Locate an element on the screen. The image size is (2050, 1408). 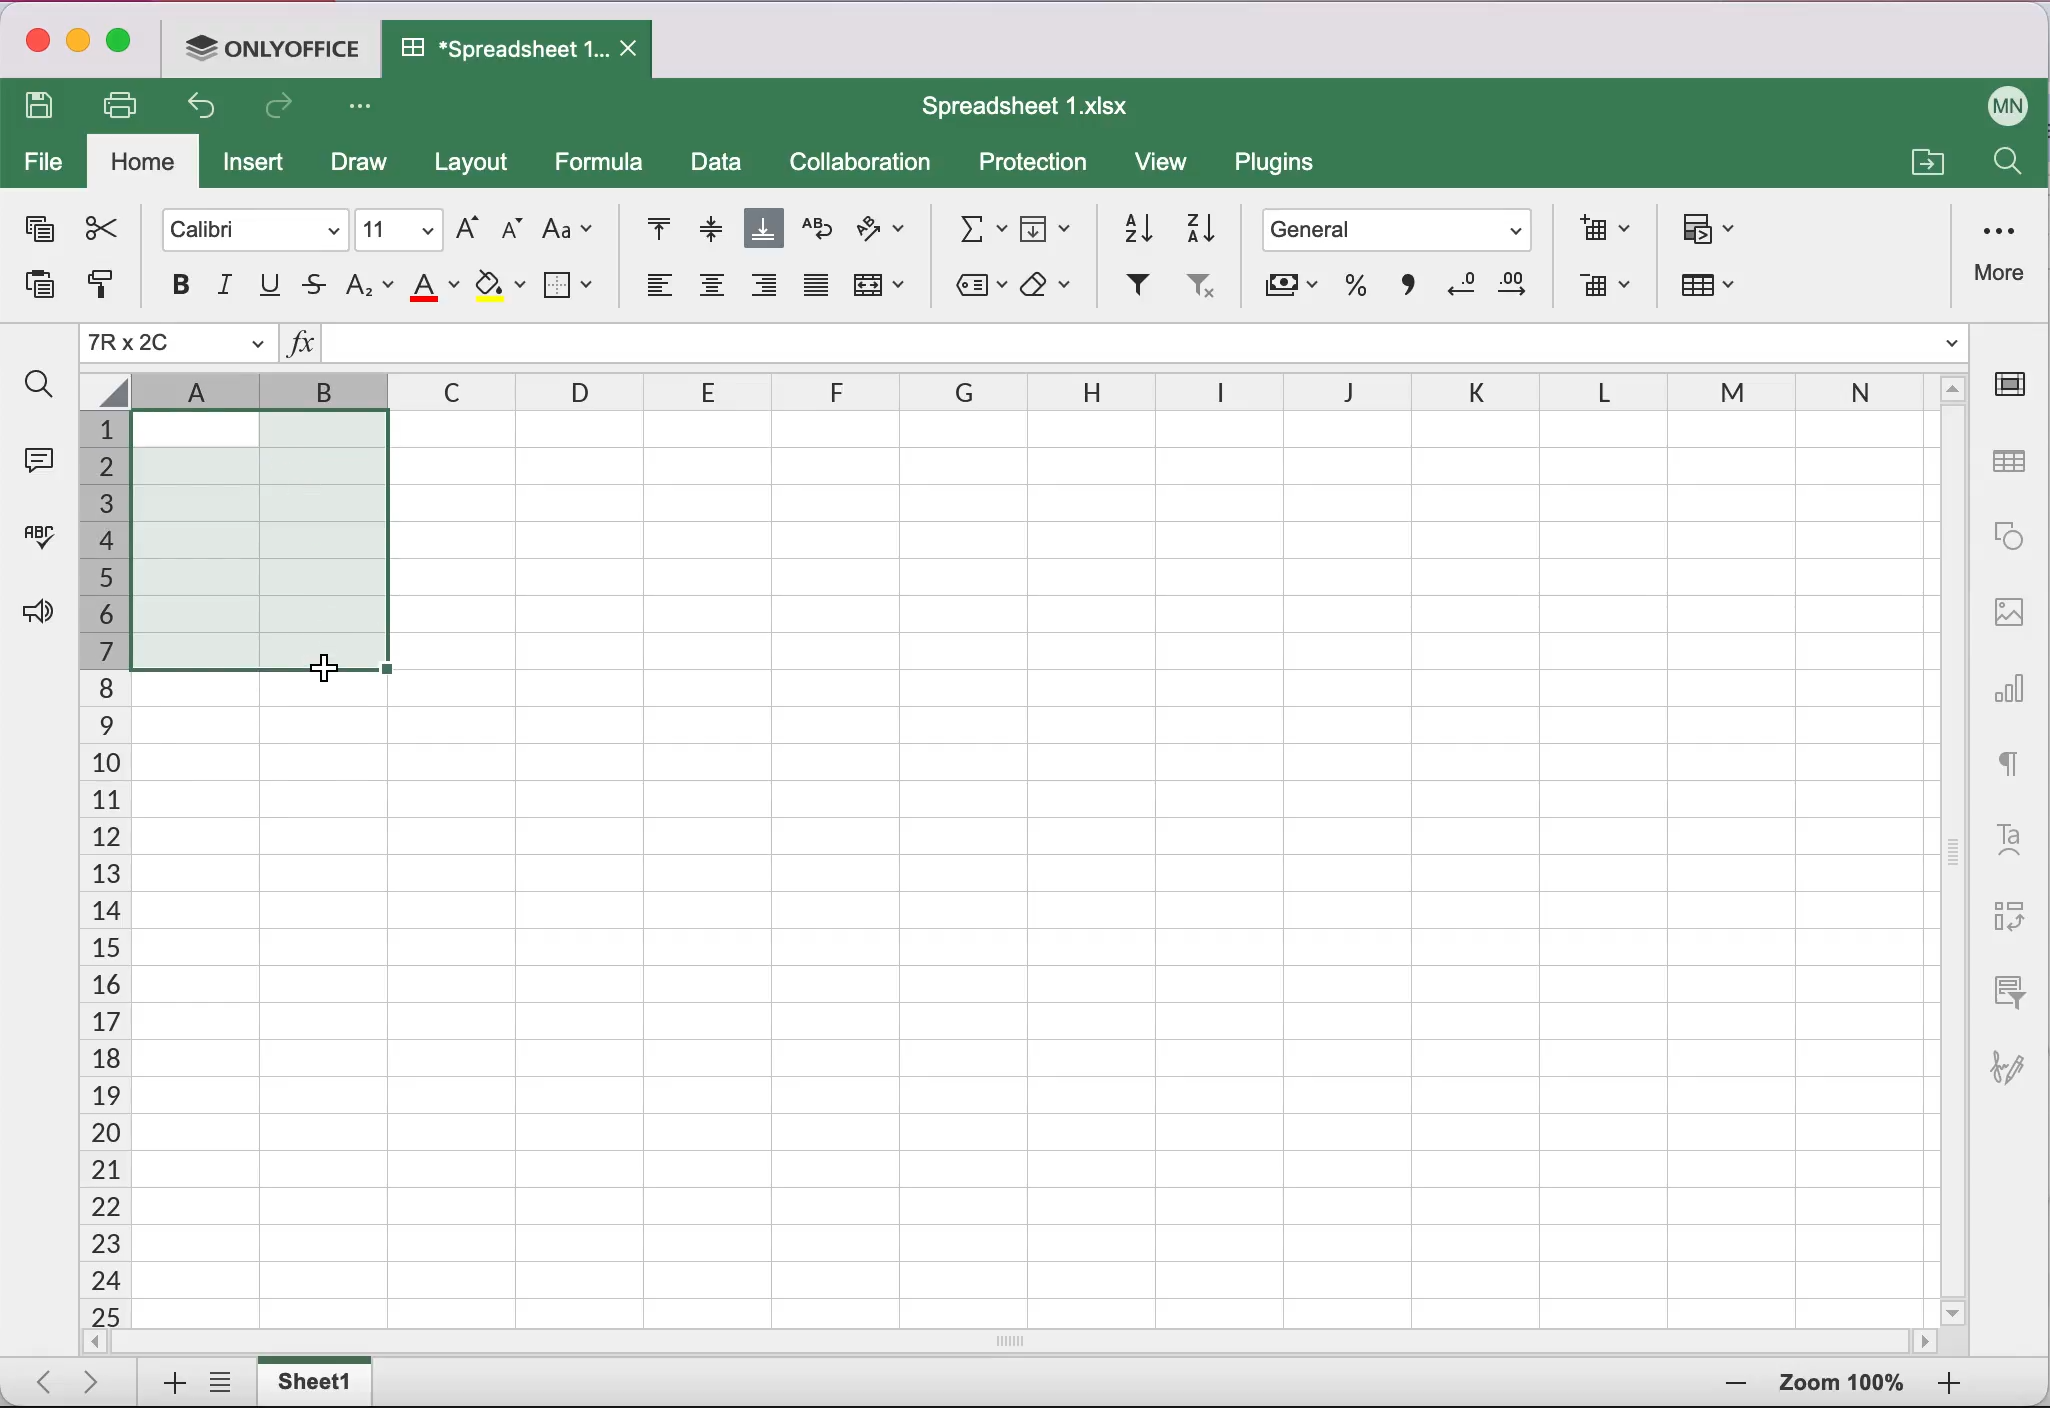
copy is located at coordinates (36, 233).